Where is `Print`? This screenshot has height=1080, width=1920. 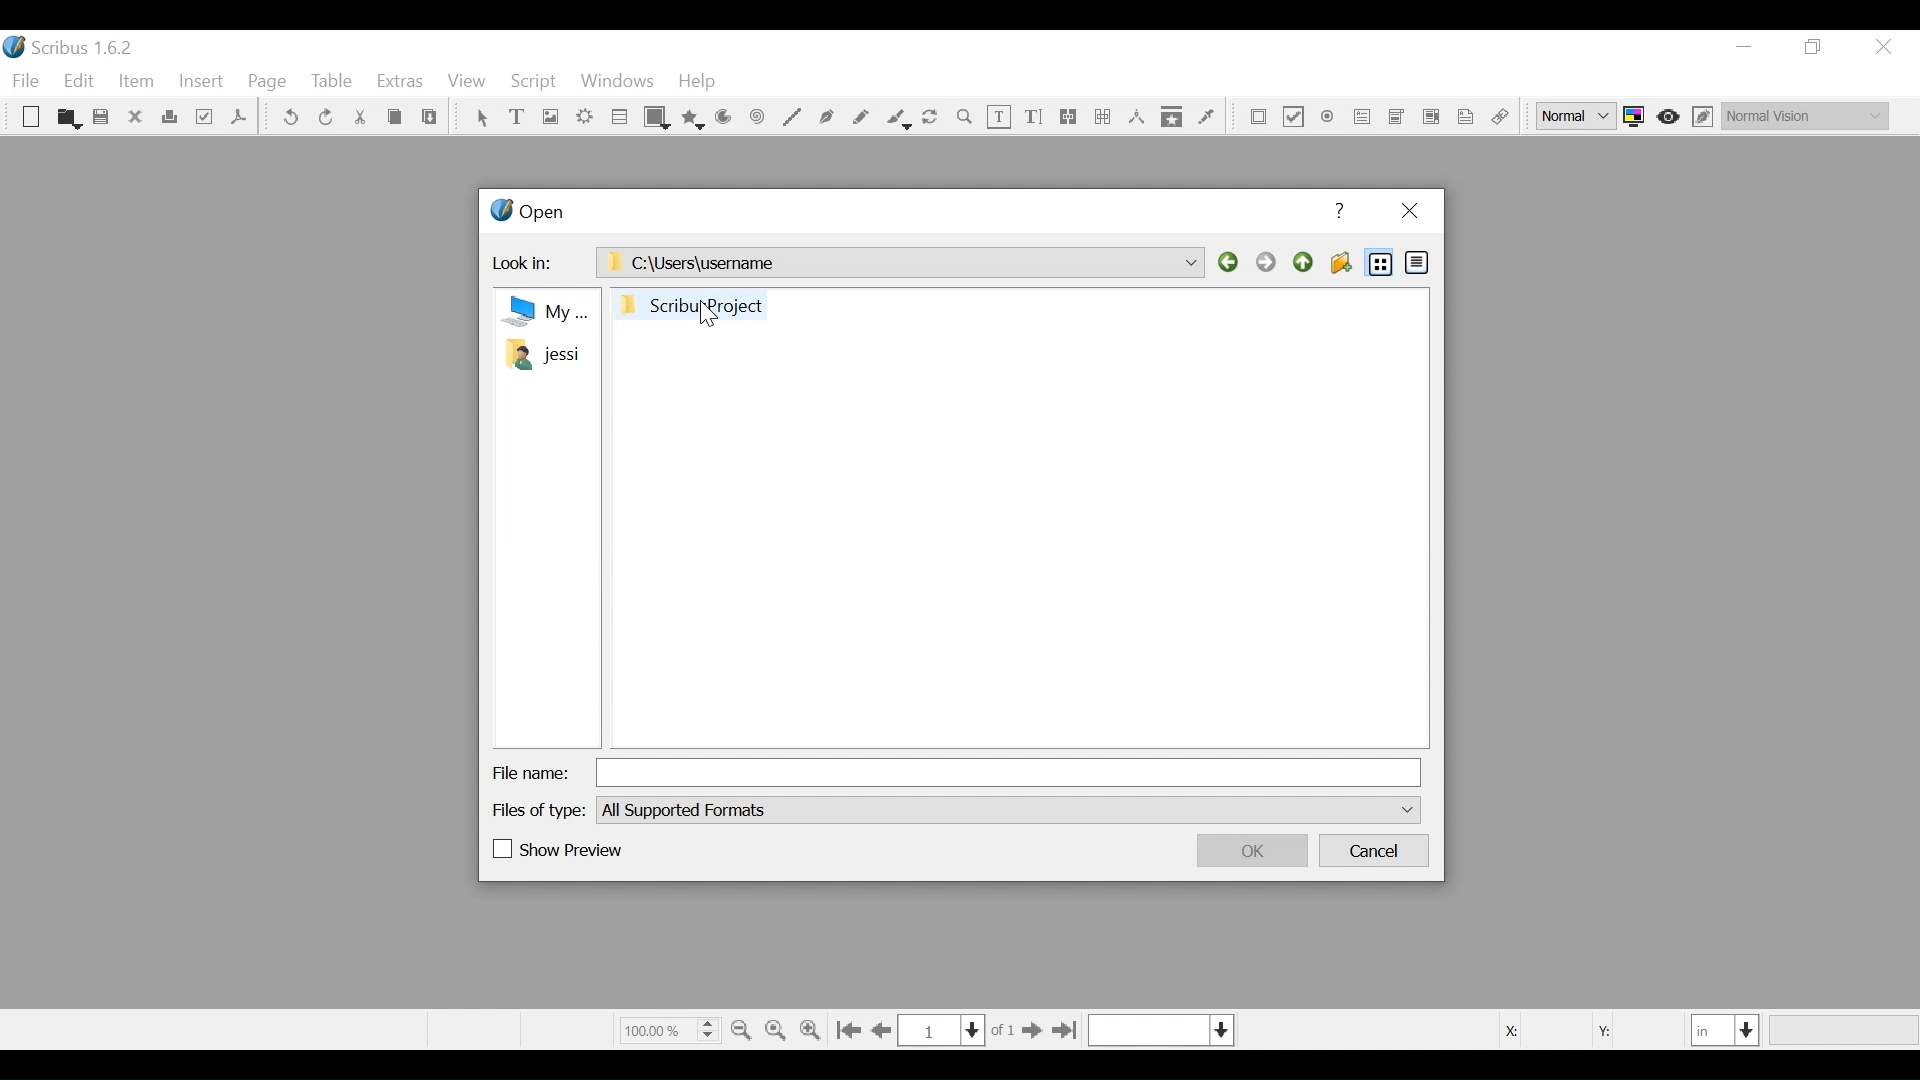
Print is located at coordinates (170, 118).